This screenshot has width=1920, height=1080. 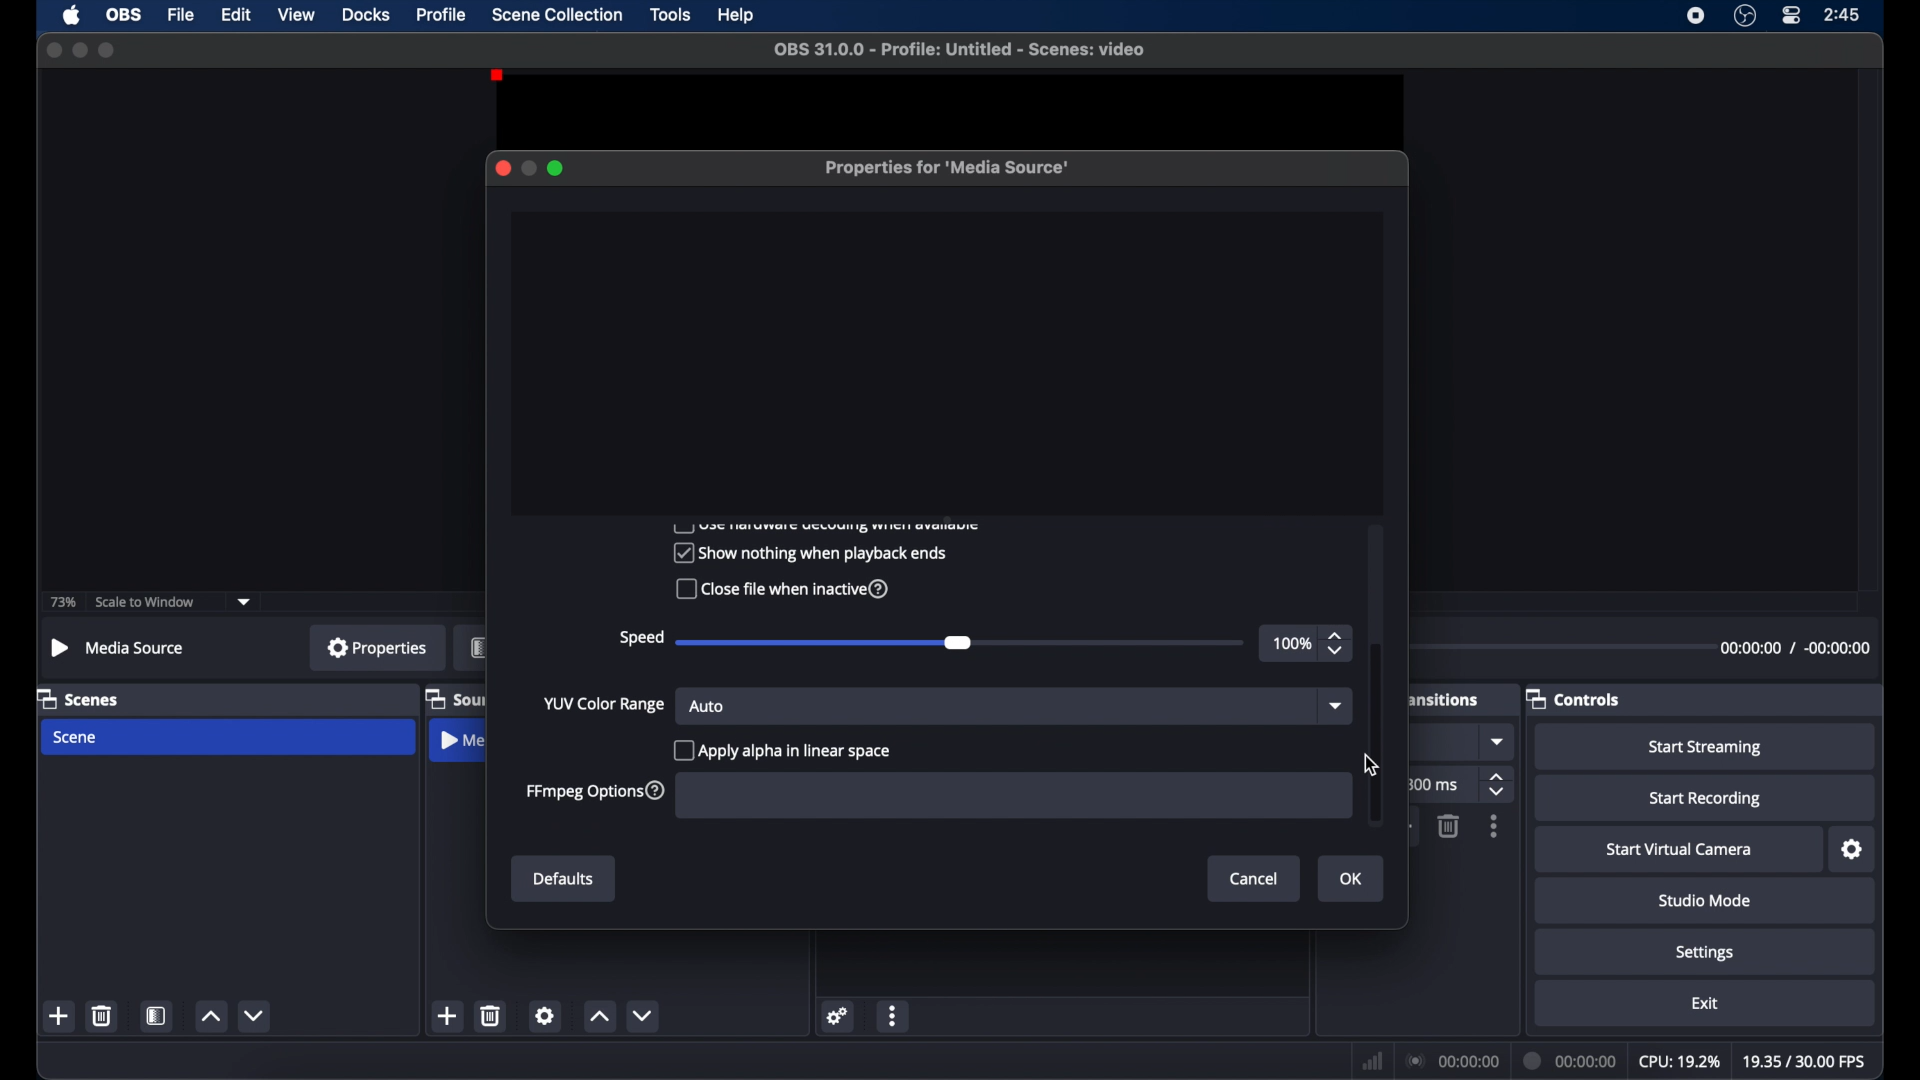 I want to click on view, so click(x=296, y=14).